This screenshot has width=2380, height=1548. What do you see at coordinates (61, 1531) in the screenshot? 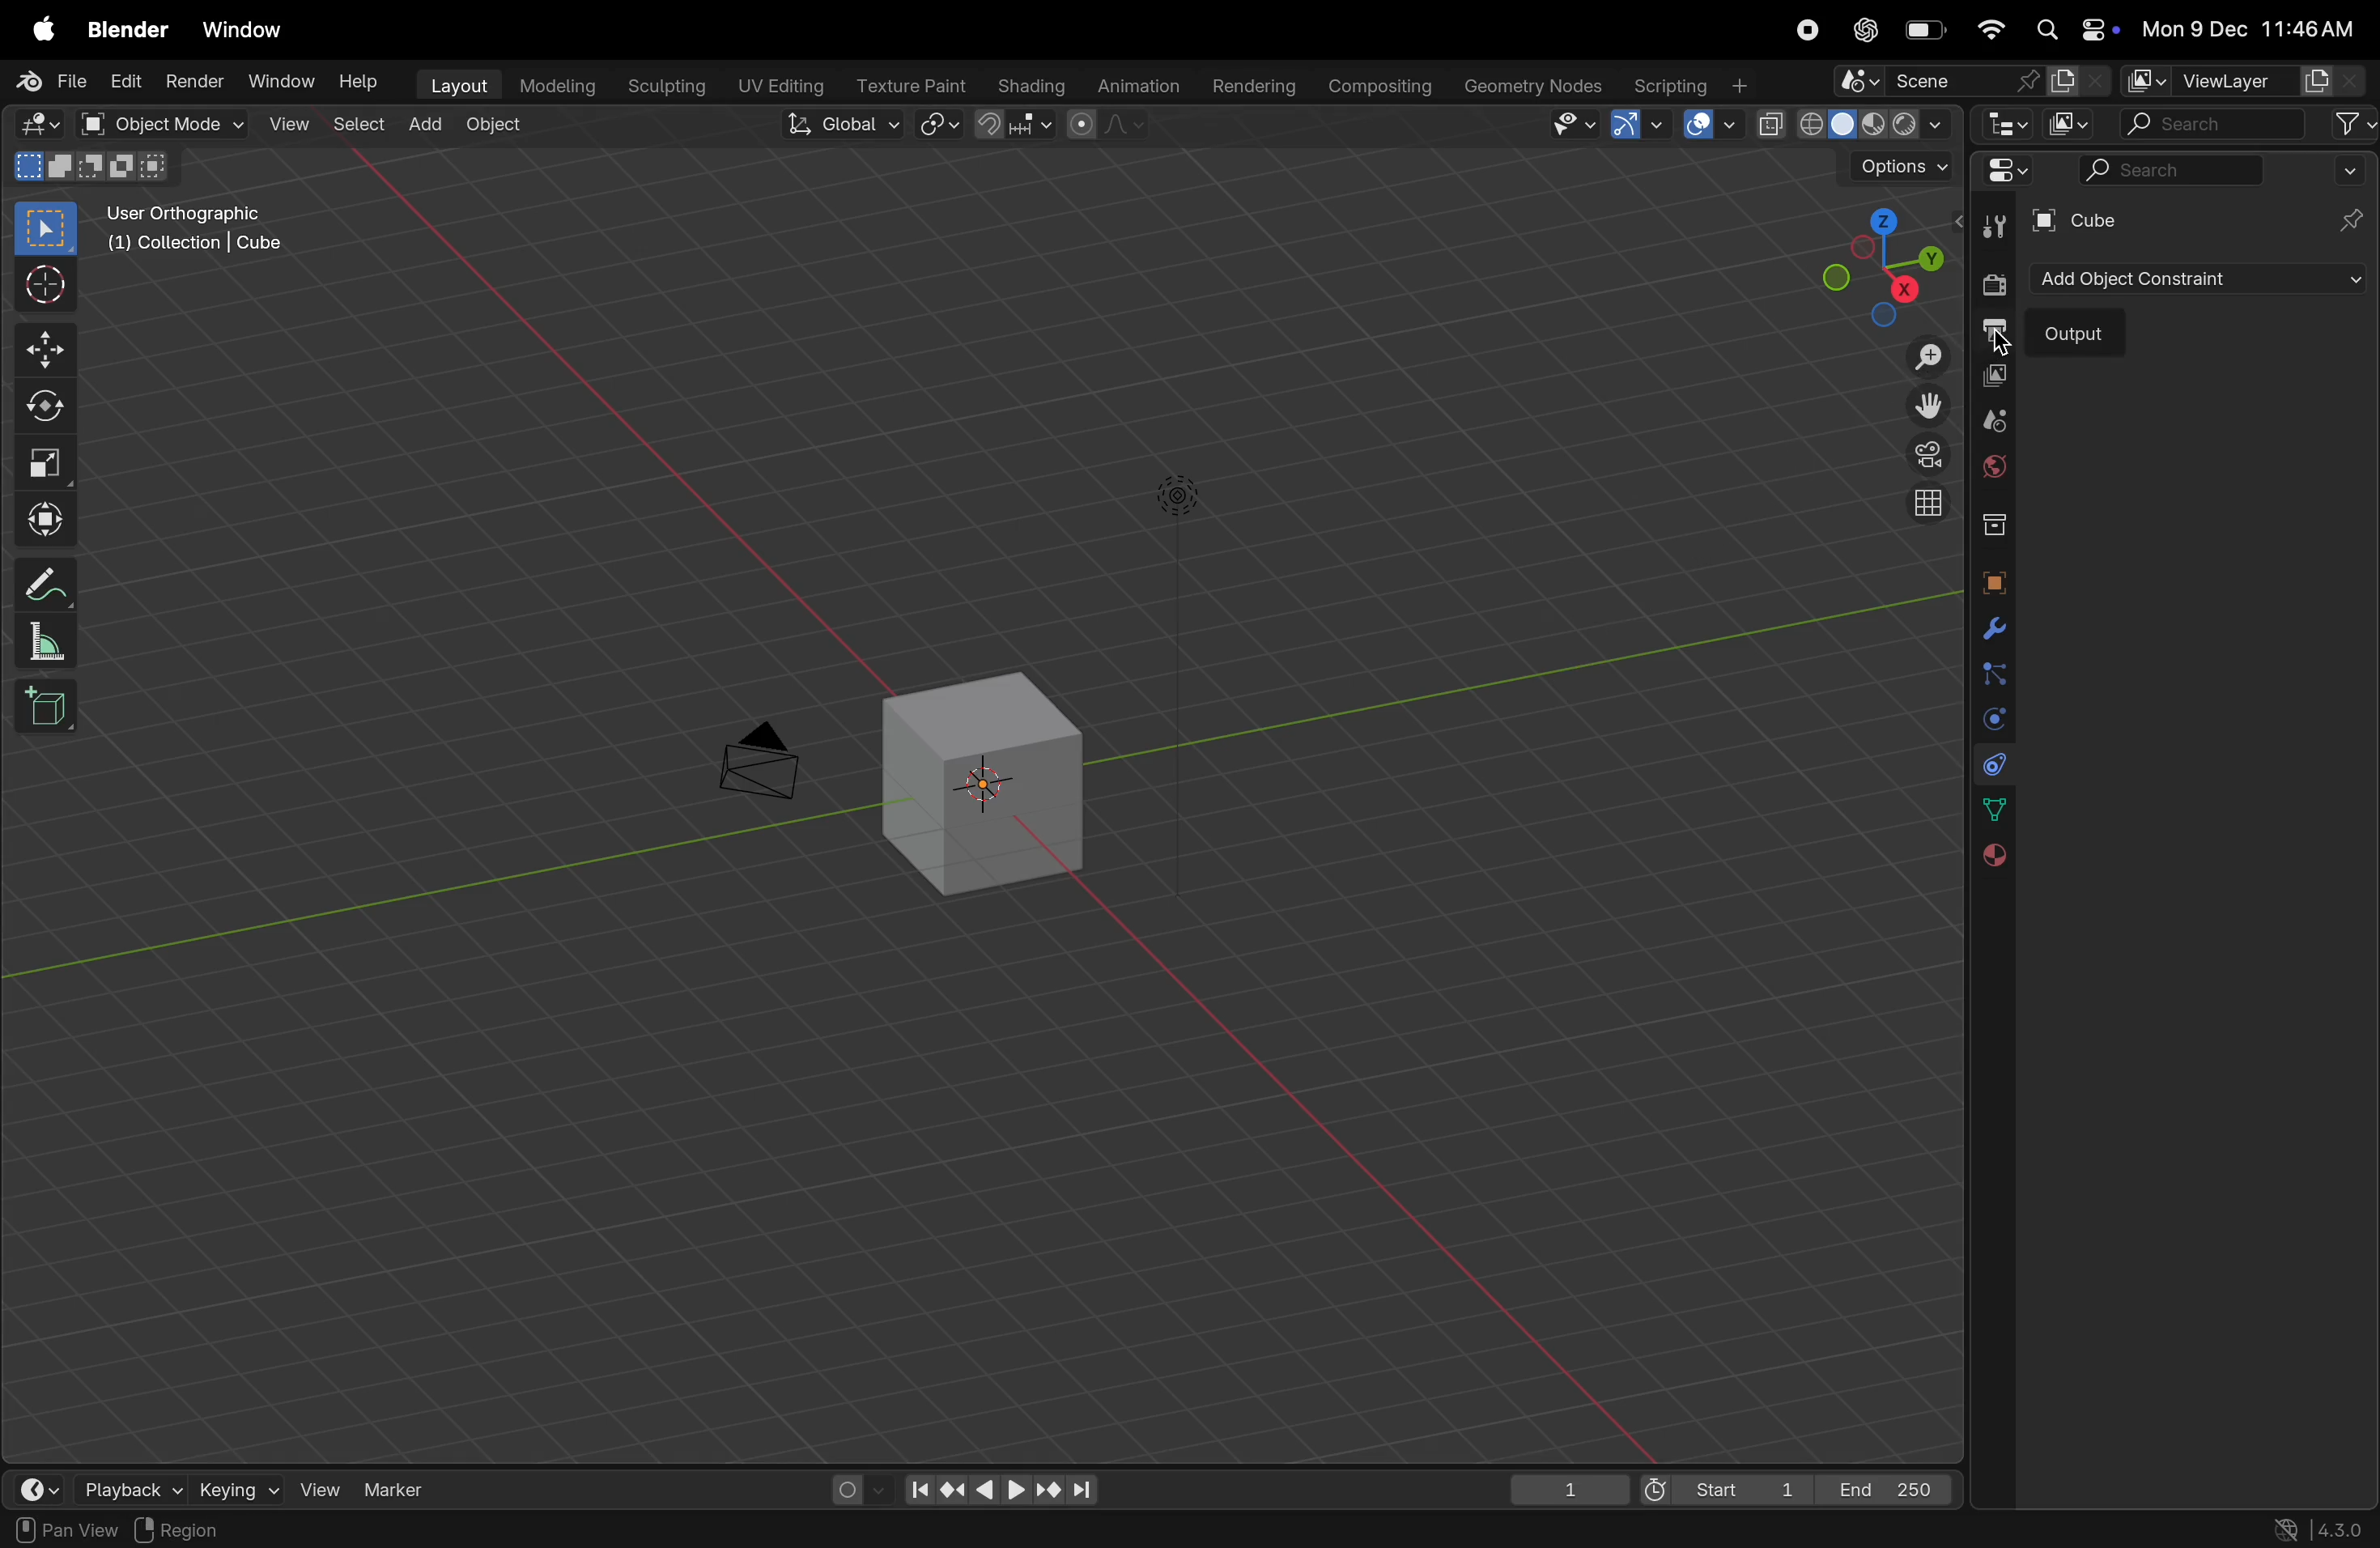
I see `pan view` at bounding box center [61, 1531].